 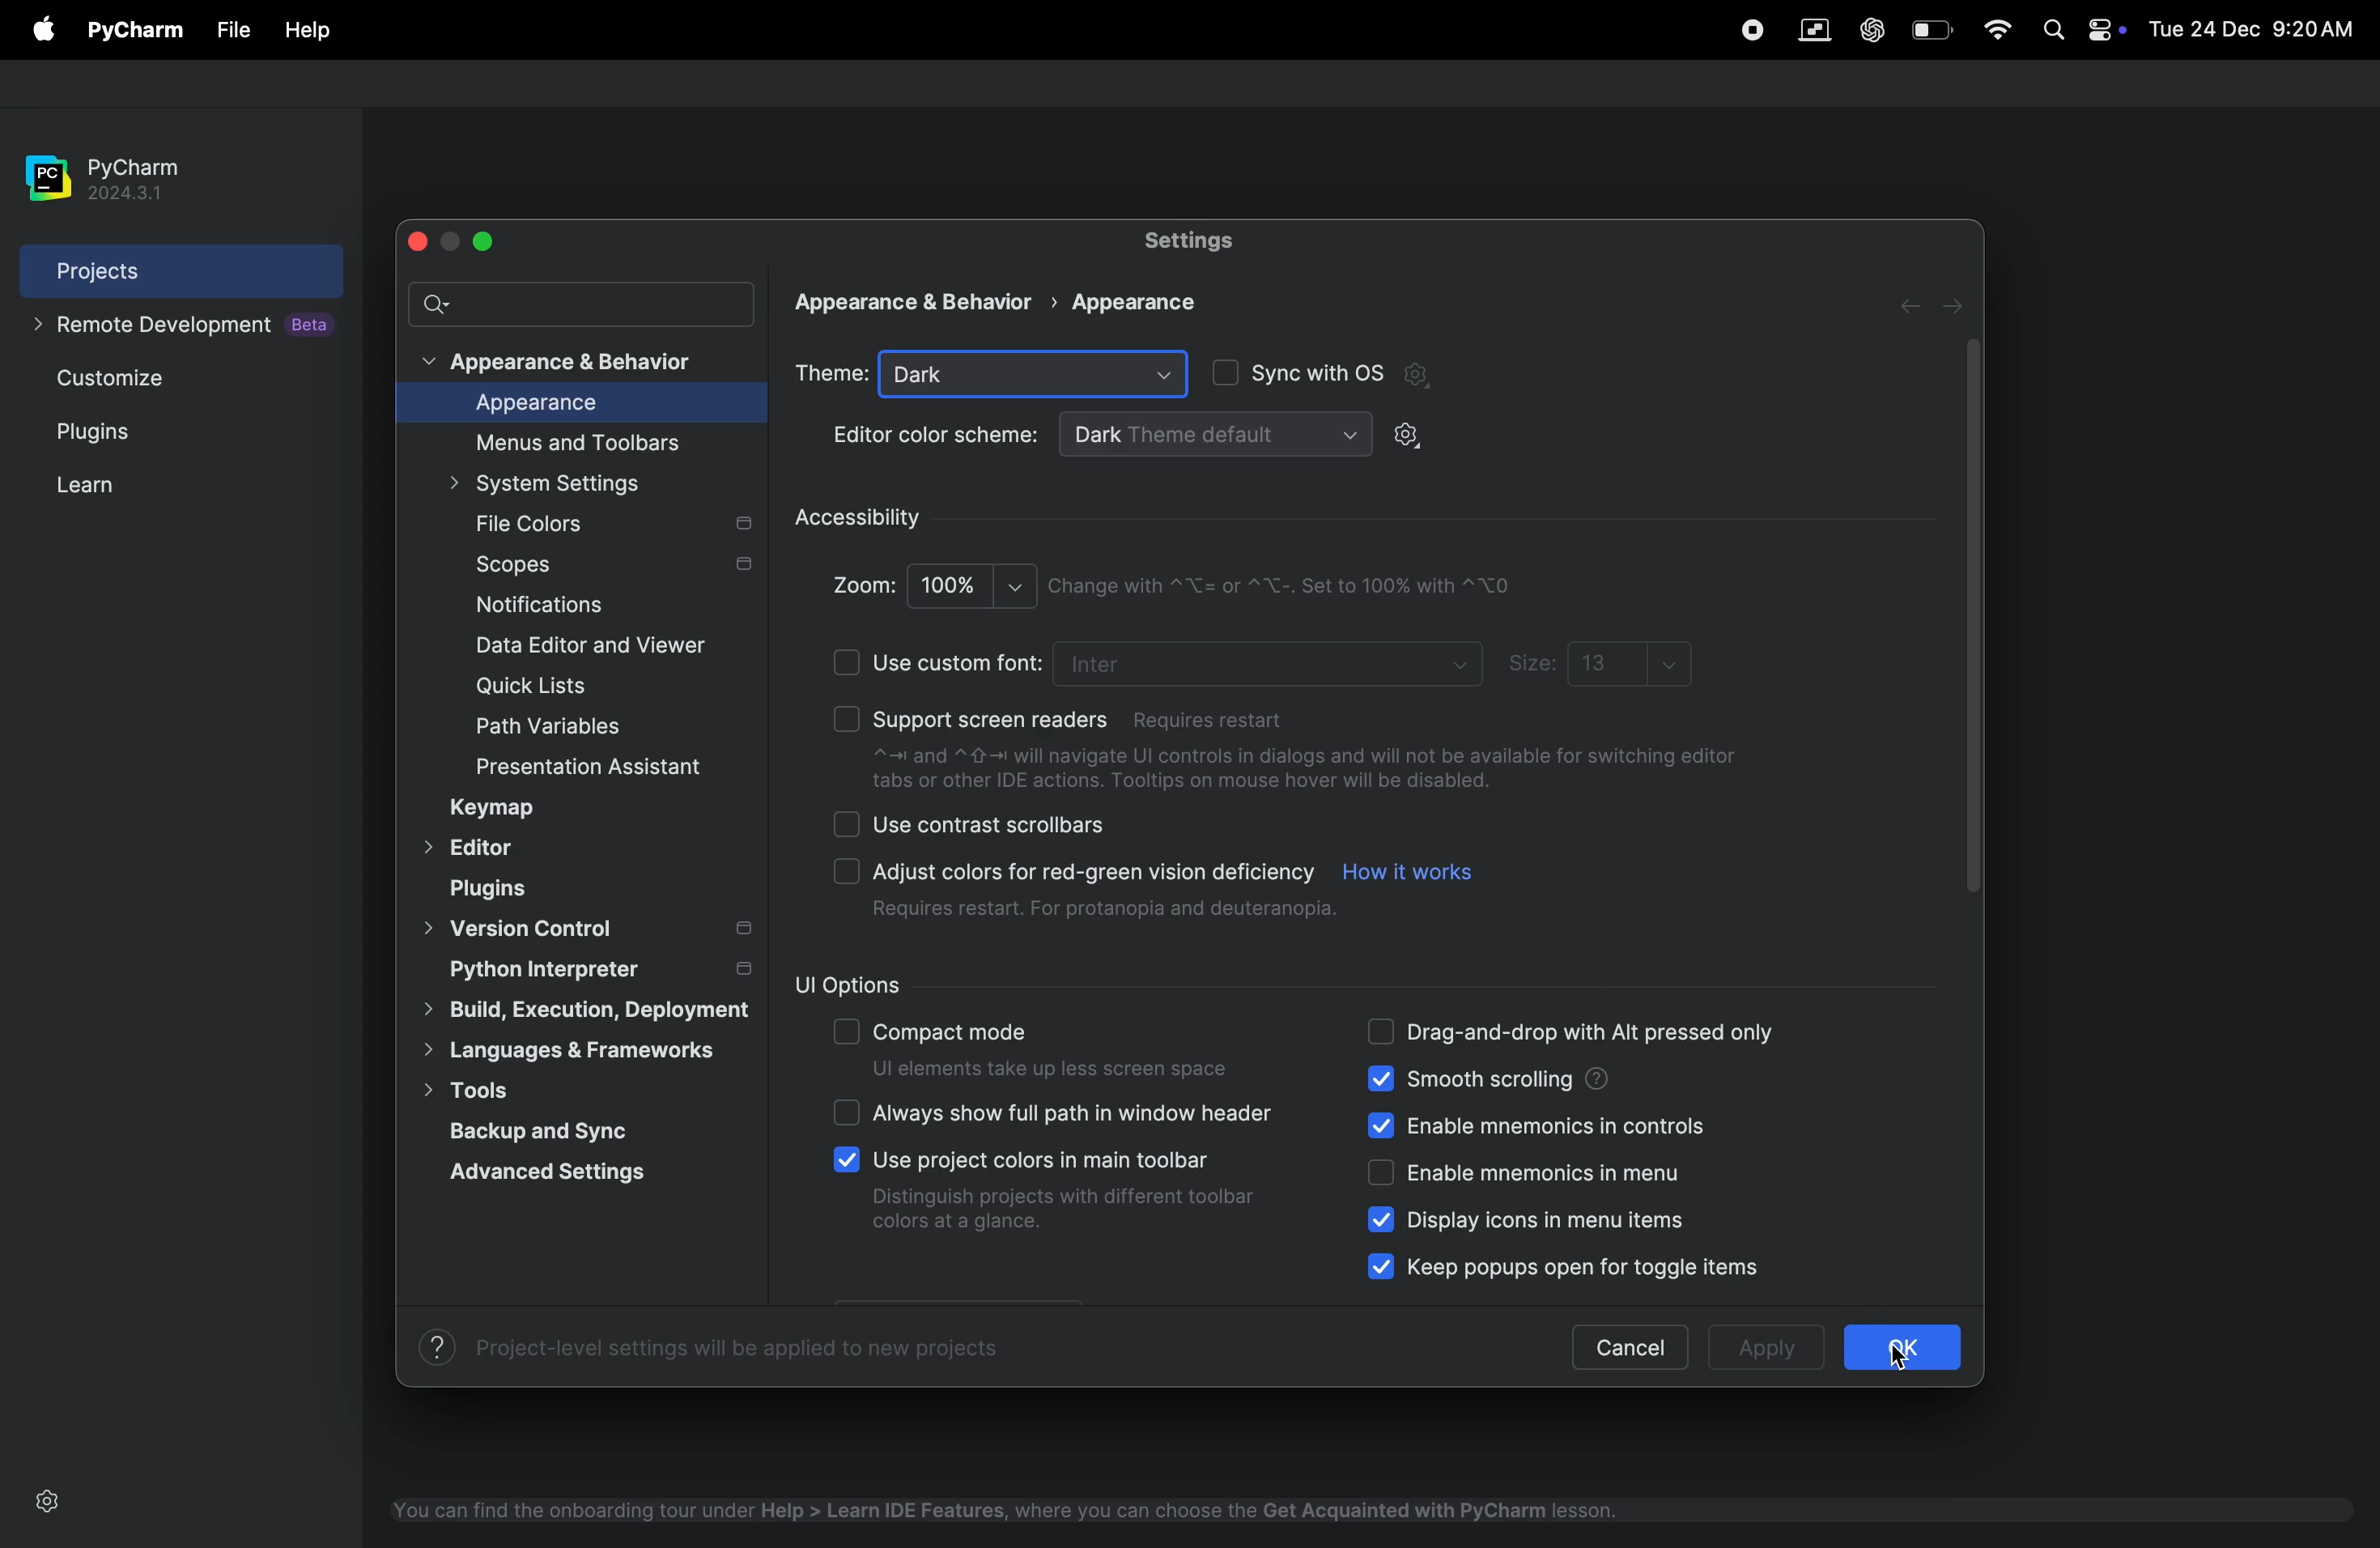 I want to click on remote developement, so click(x=188, y=326).